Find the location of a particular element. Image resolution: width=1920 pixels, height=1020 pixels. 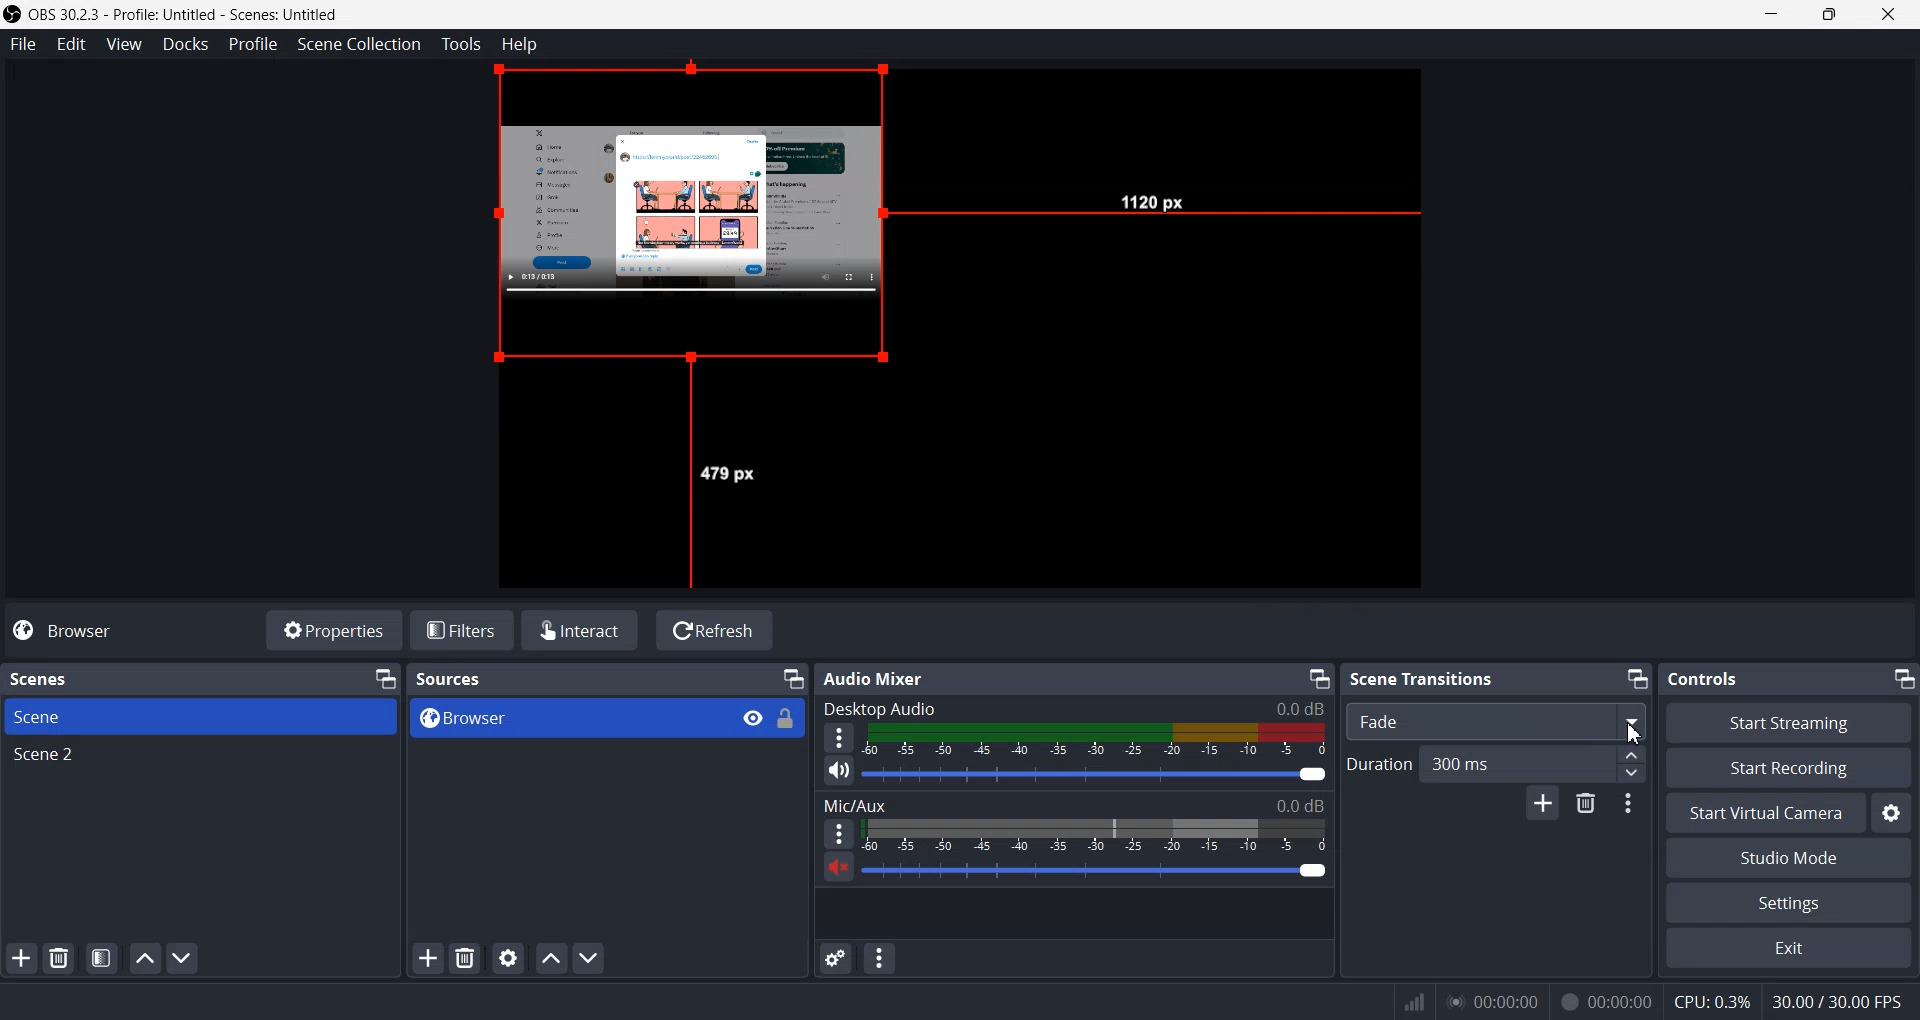

Edit is located at coordinates (72, 44).